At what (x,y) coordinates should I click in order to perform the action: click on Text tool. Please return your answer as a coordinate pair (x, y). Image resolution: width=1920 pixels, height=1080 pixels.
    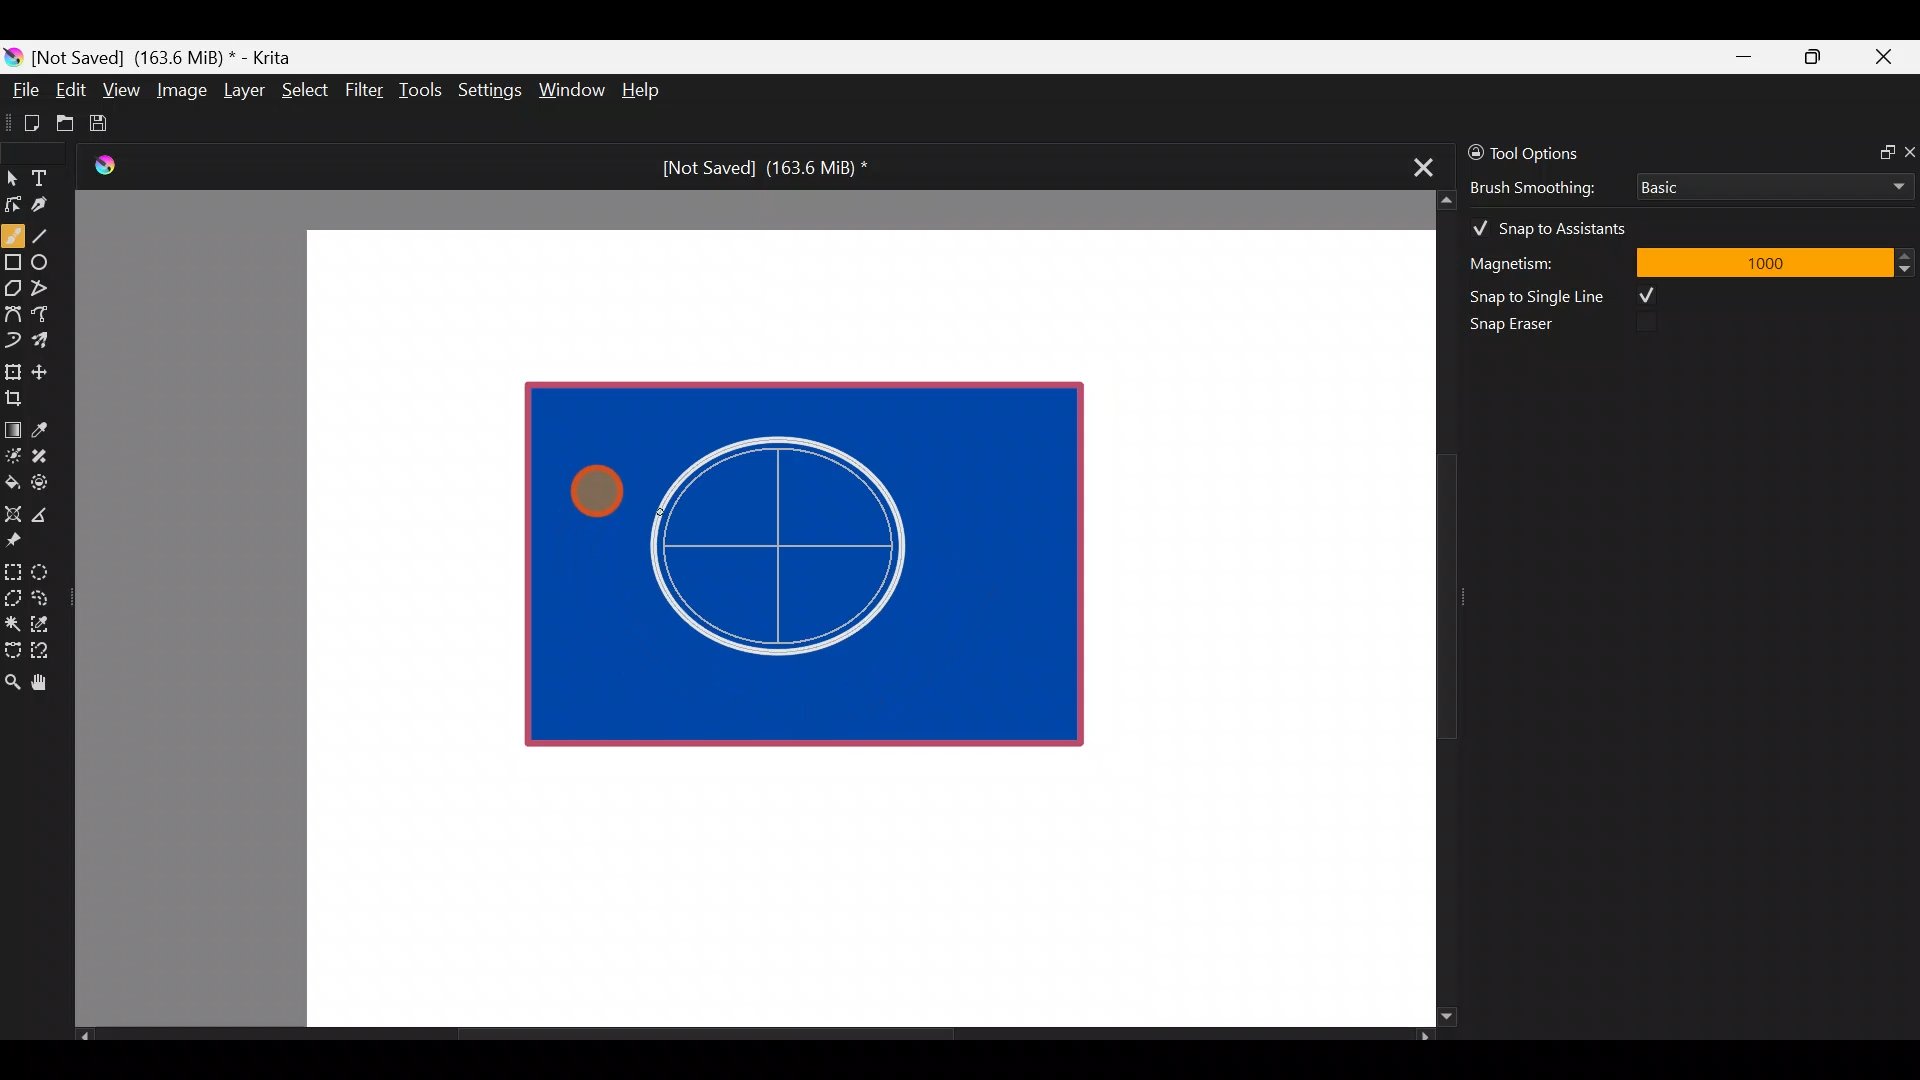
    Looking at the image, I should click on (50, 177).